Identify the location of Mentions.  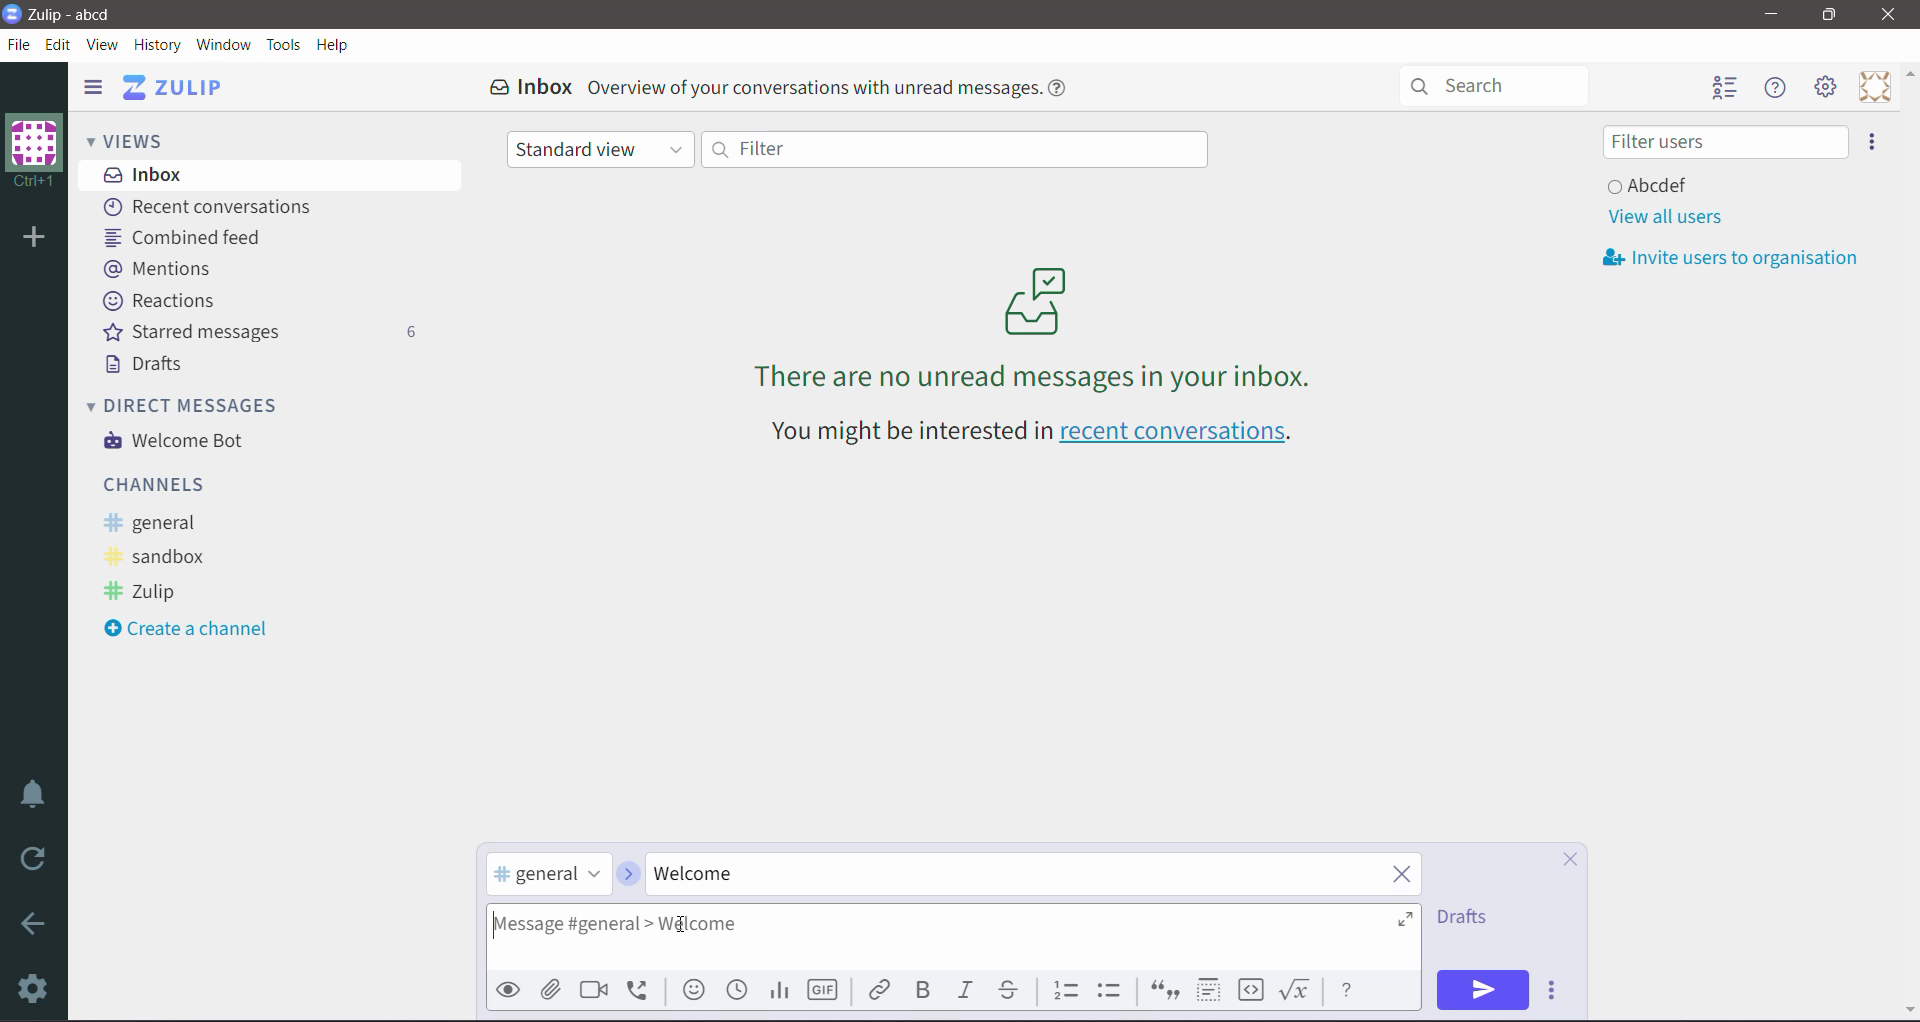
(158, 267).